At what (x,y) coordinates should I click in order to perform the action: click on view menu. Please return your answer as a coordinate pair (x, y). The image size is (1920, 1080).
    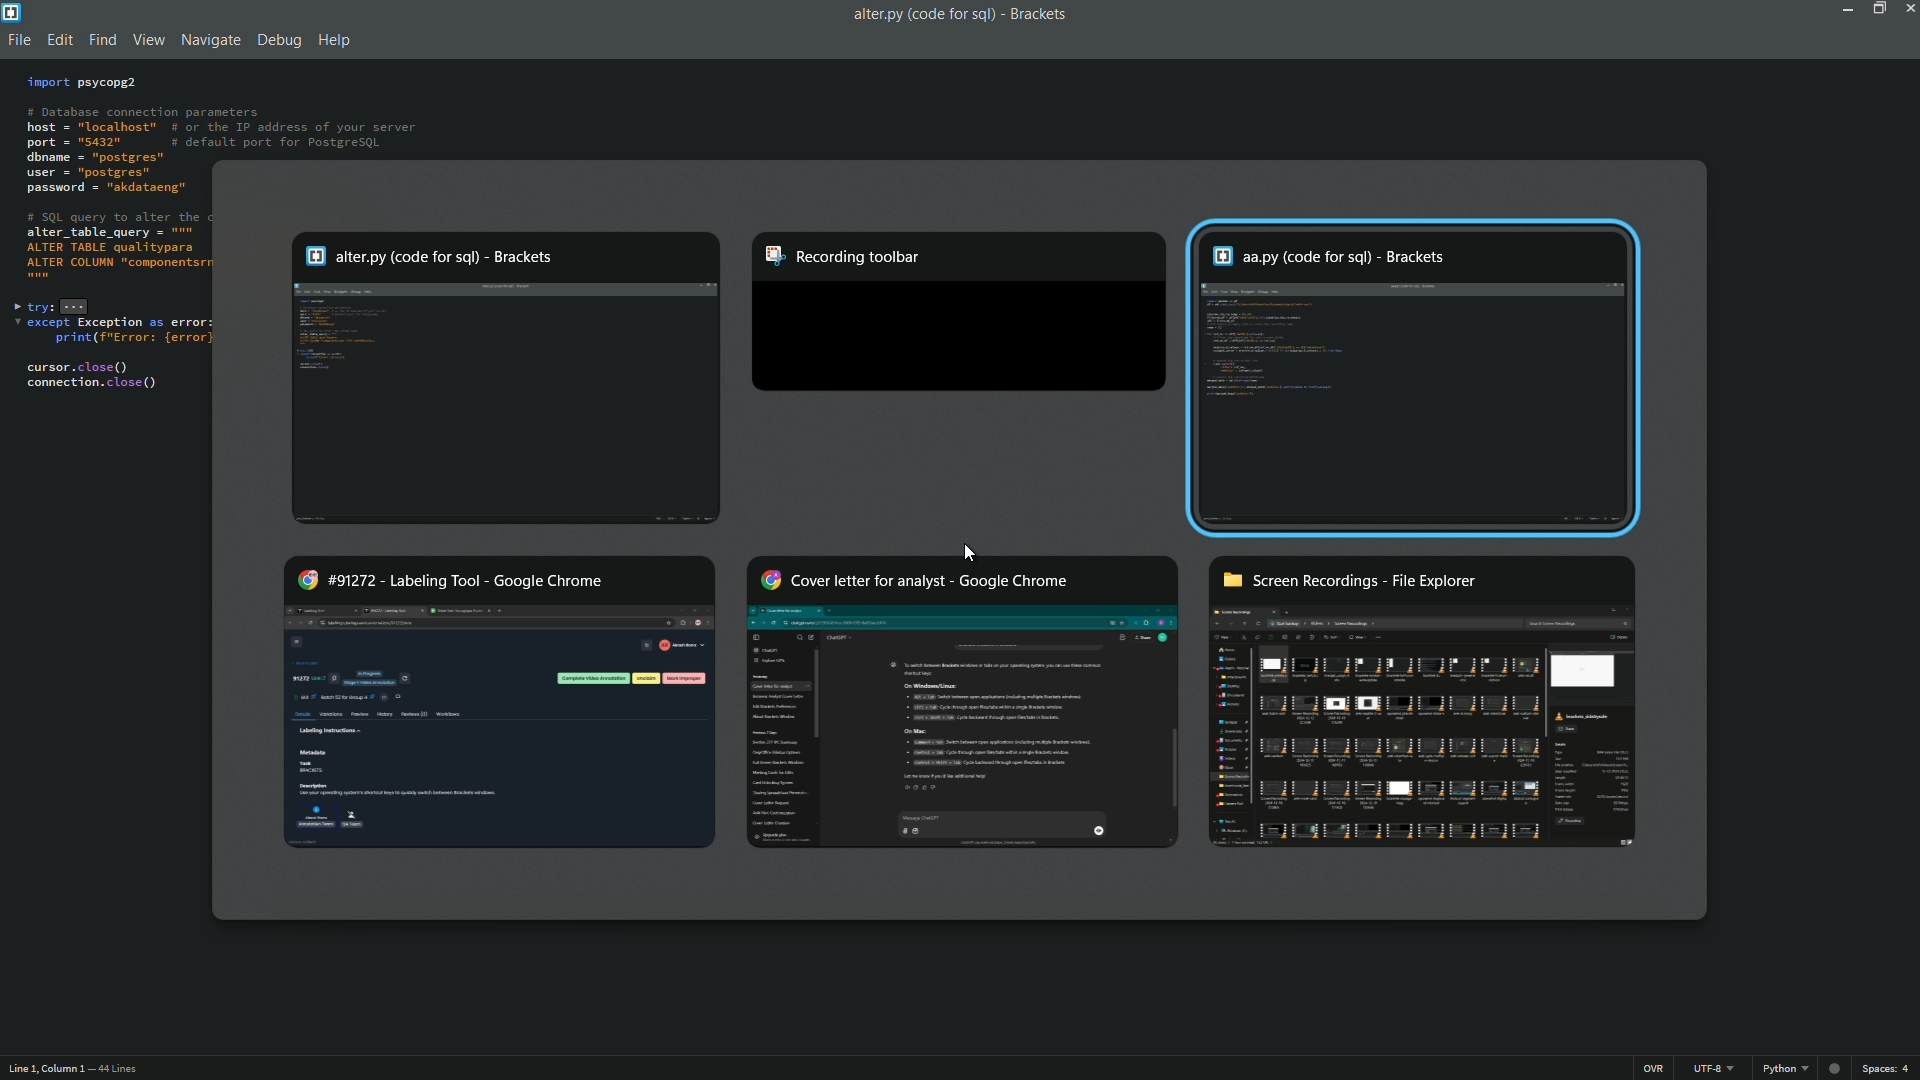
    Looking at the image, I should click on (143, 41).